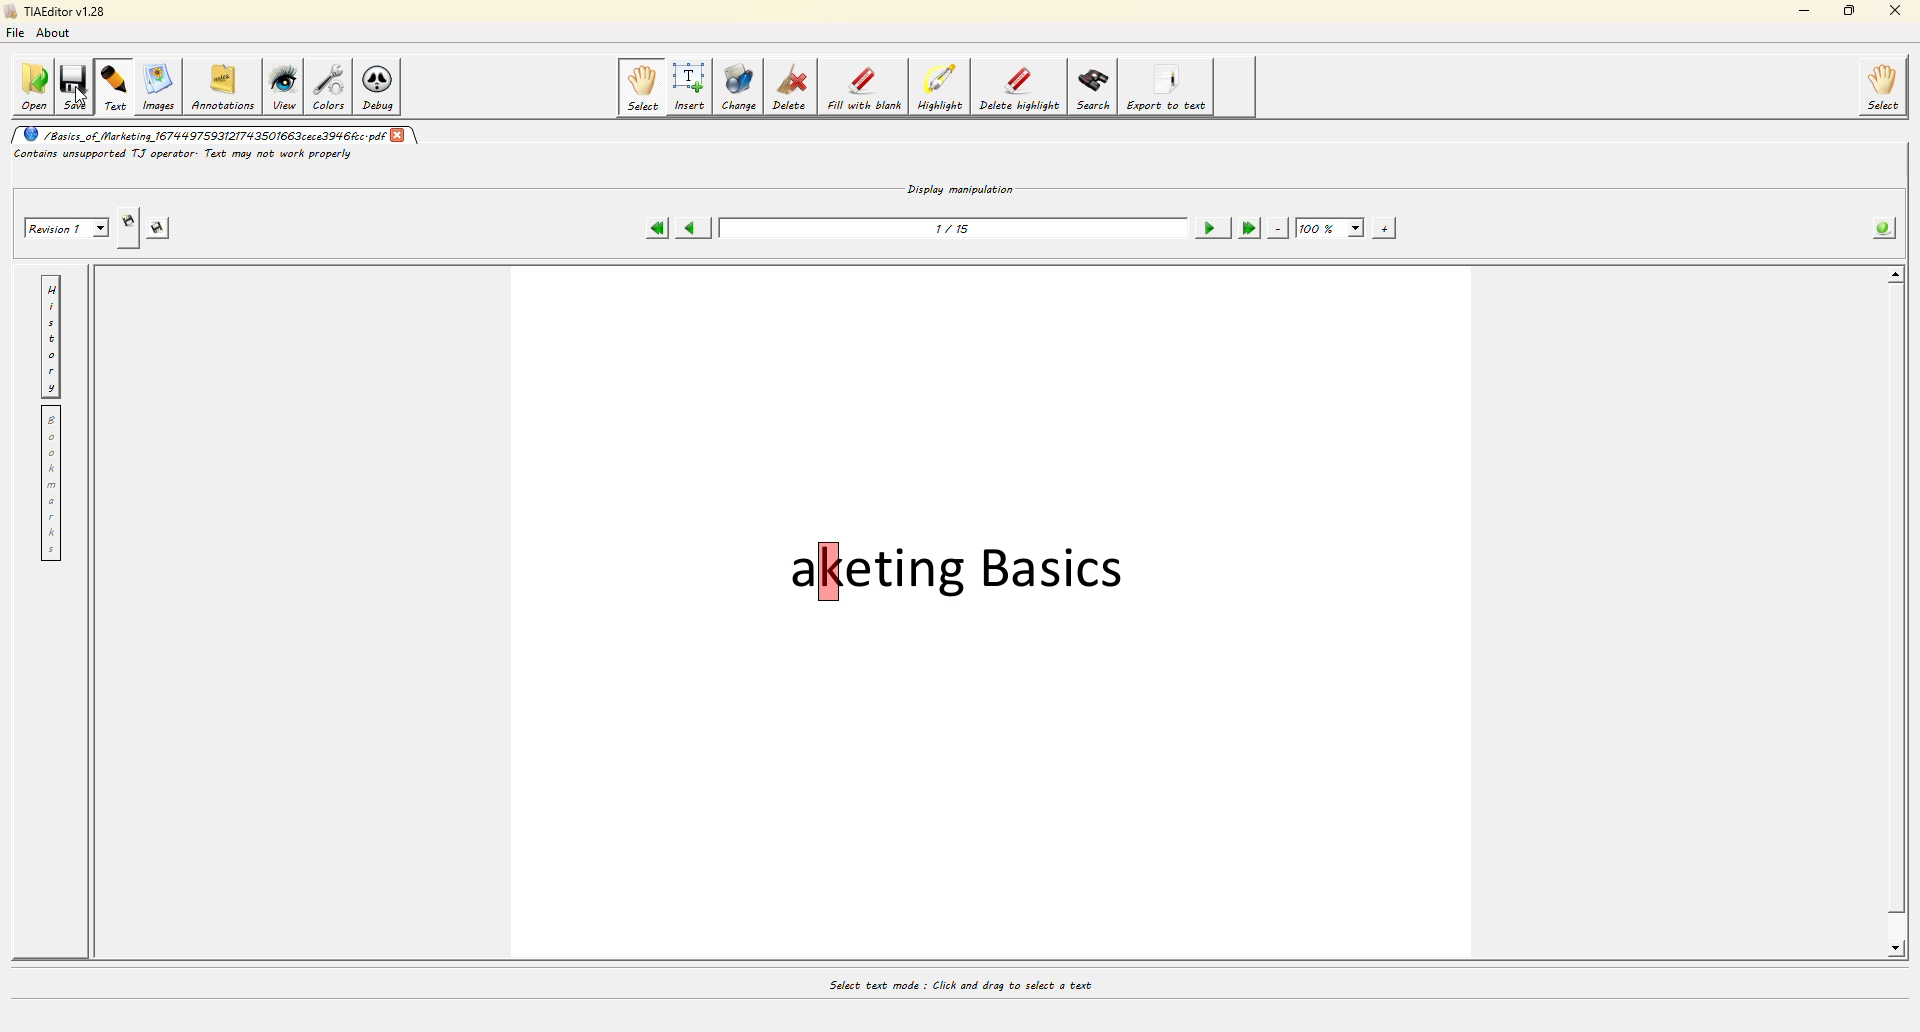 Image resolution: width=1920 pixels, height=1032 pixels. What do you see at coordinates (185, 154) in the screenshot?
I see `Contains unsupported TJ operator Text may not work properly` at bounding box center [185, 154].